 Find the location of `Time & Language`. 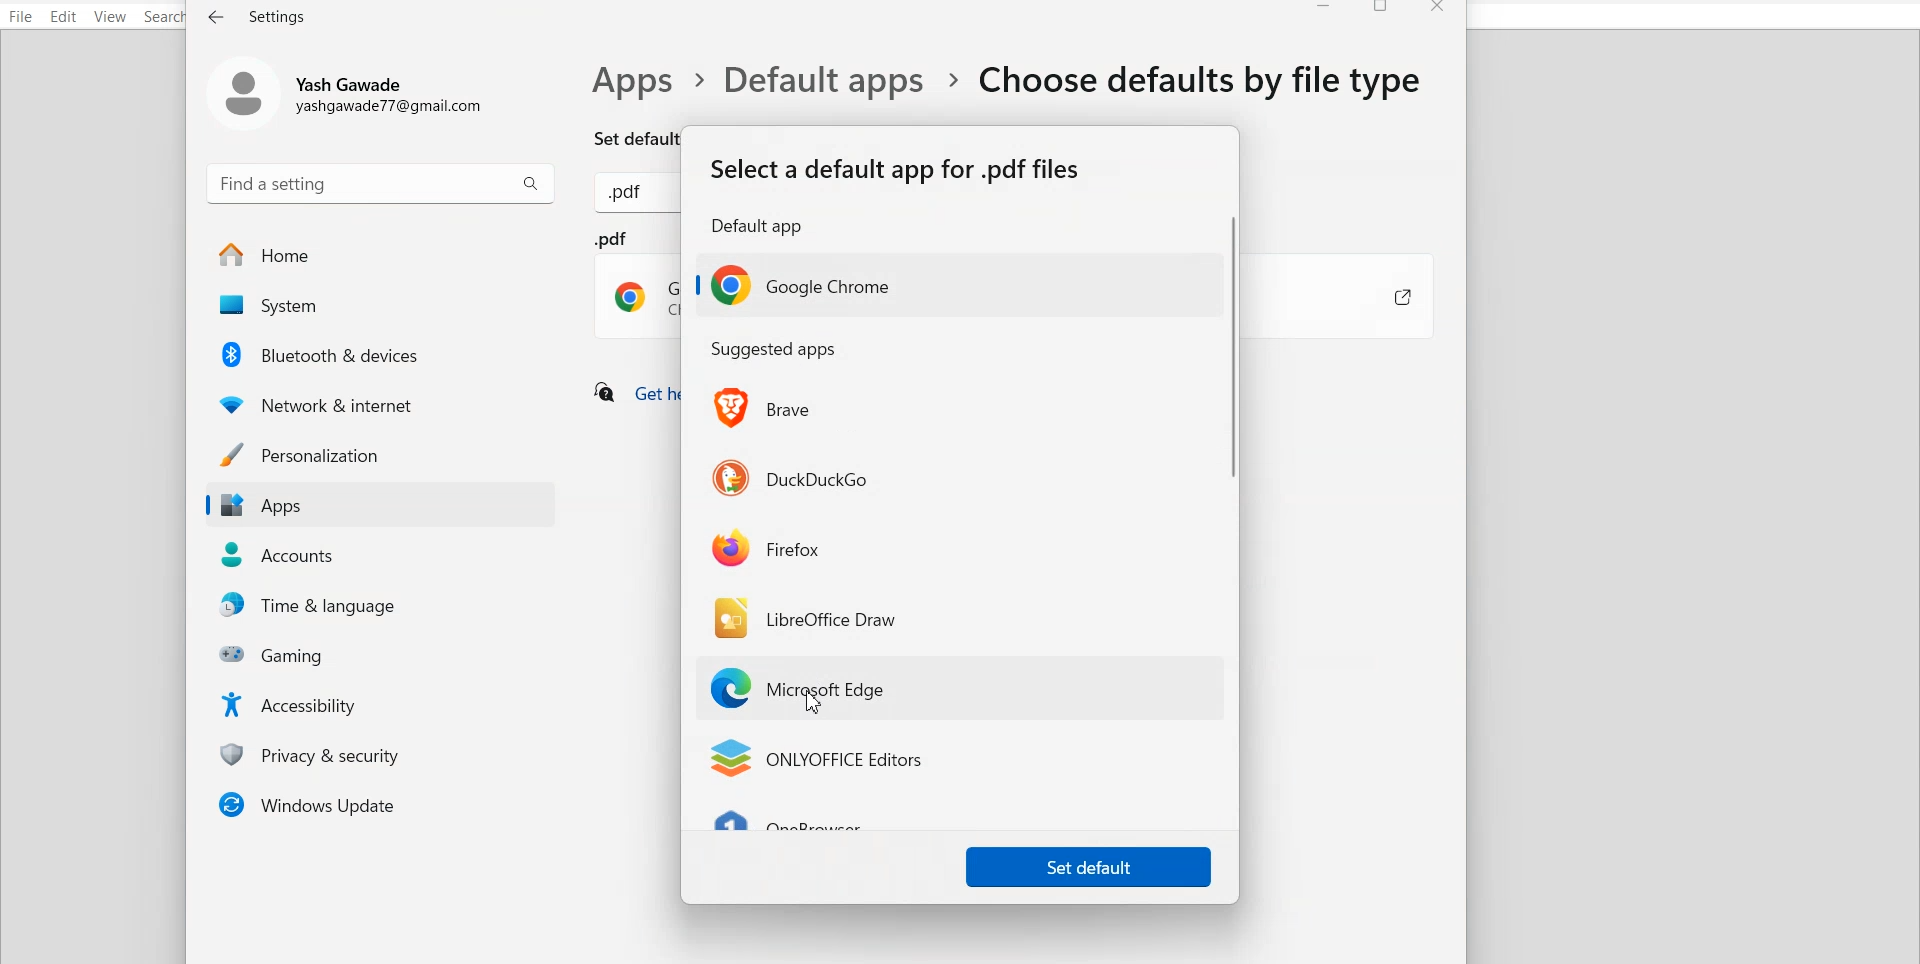

Time & Language is located at coordinates (386, 606).